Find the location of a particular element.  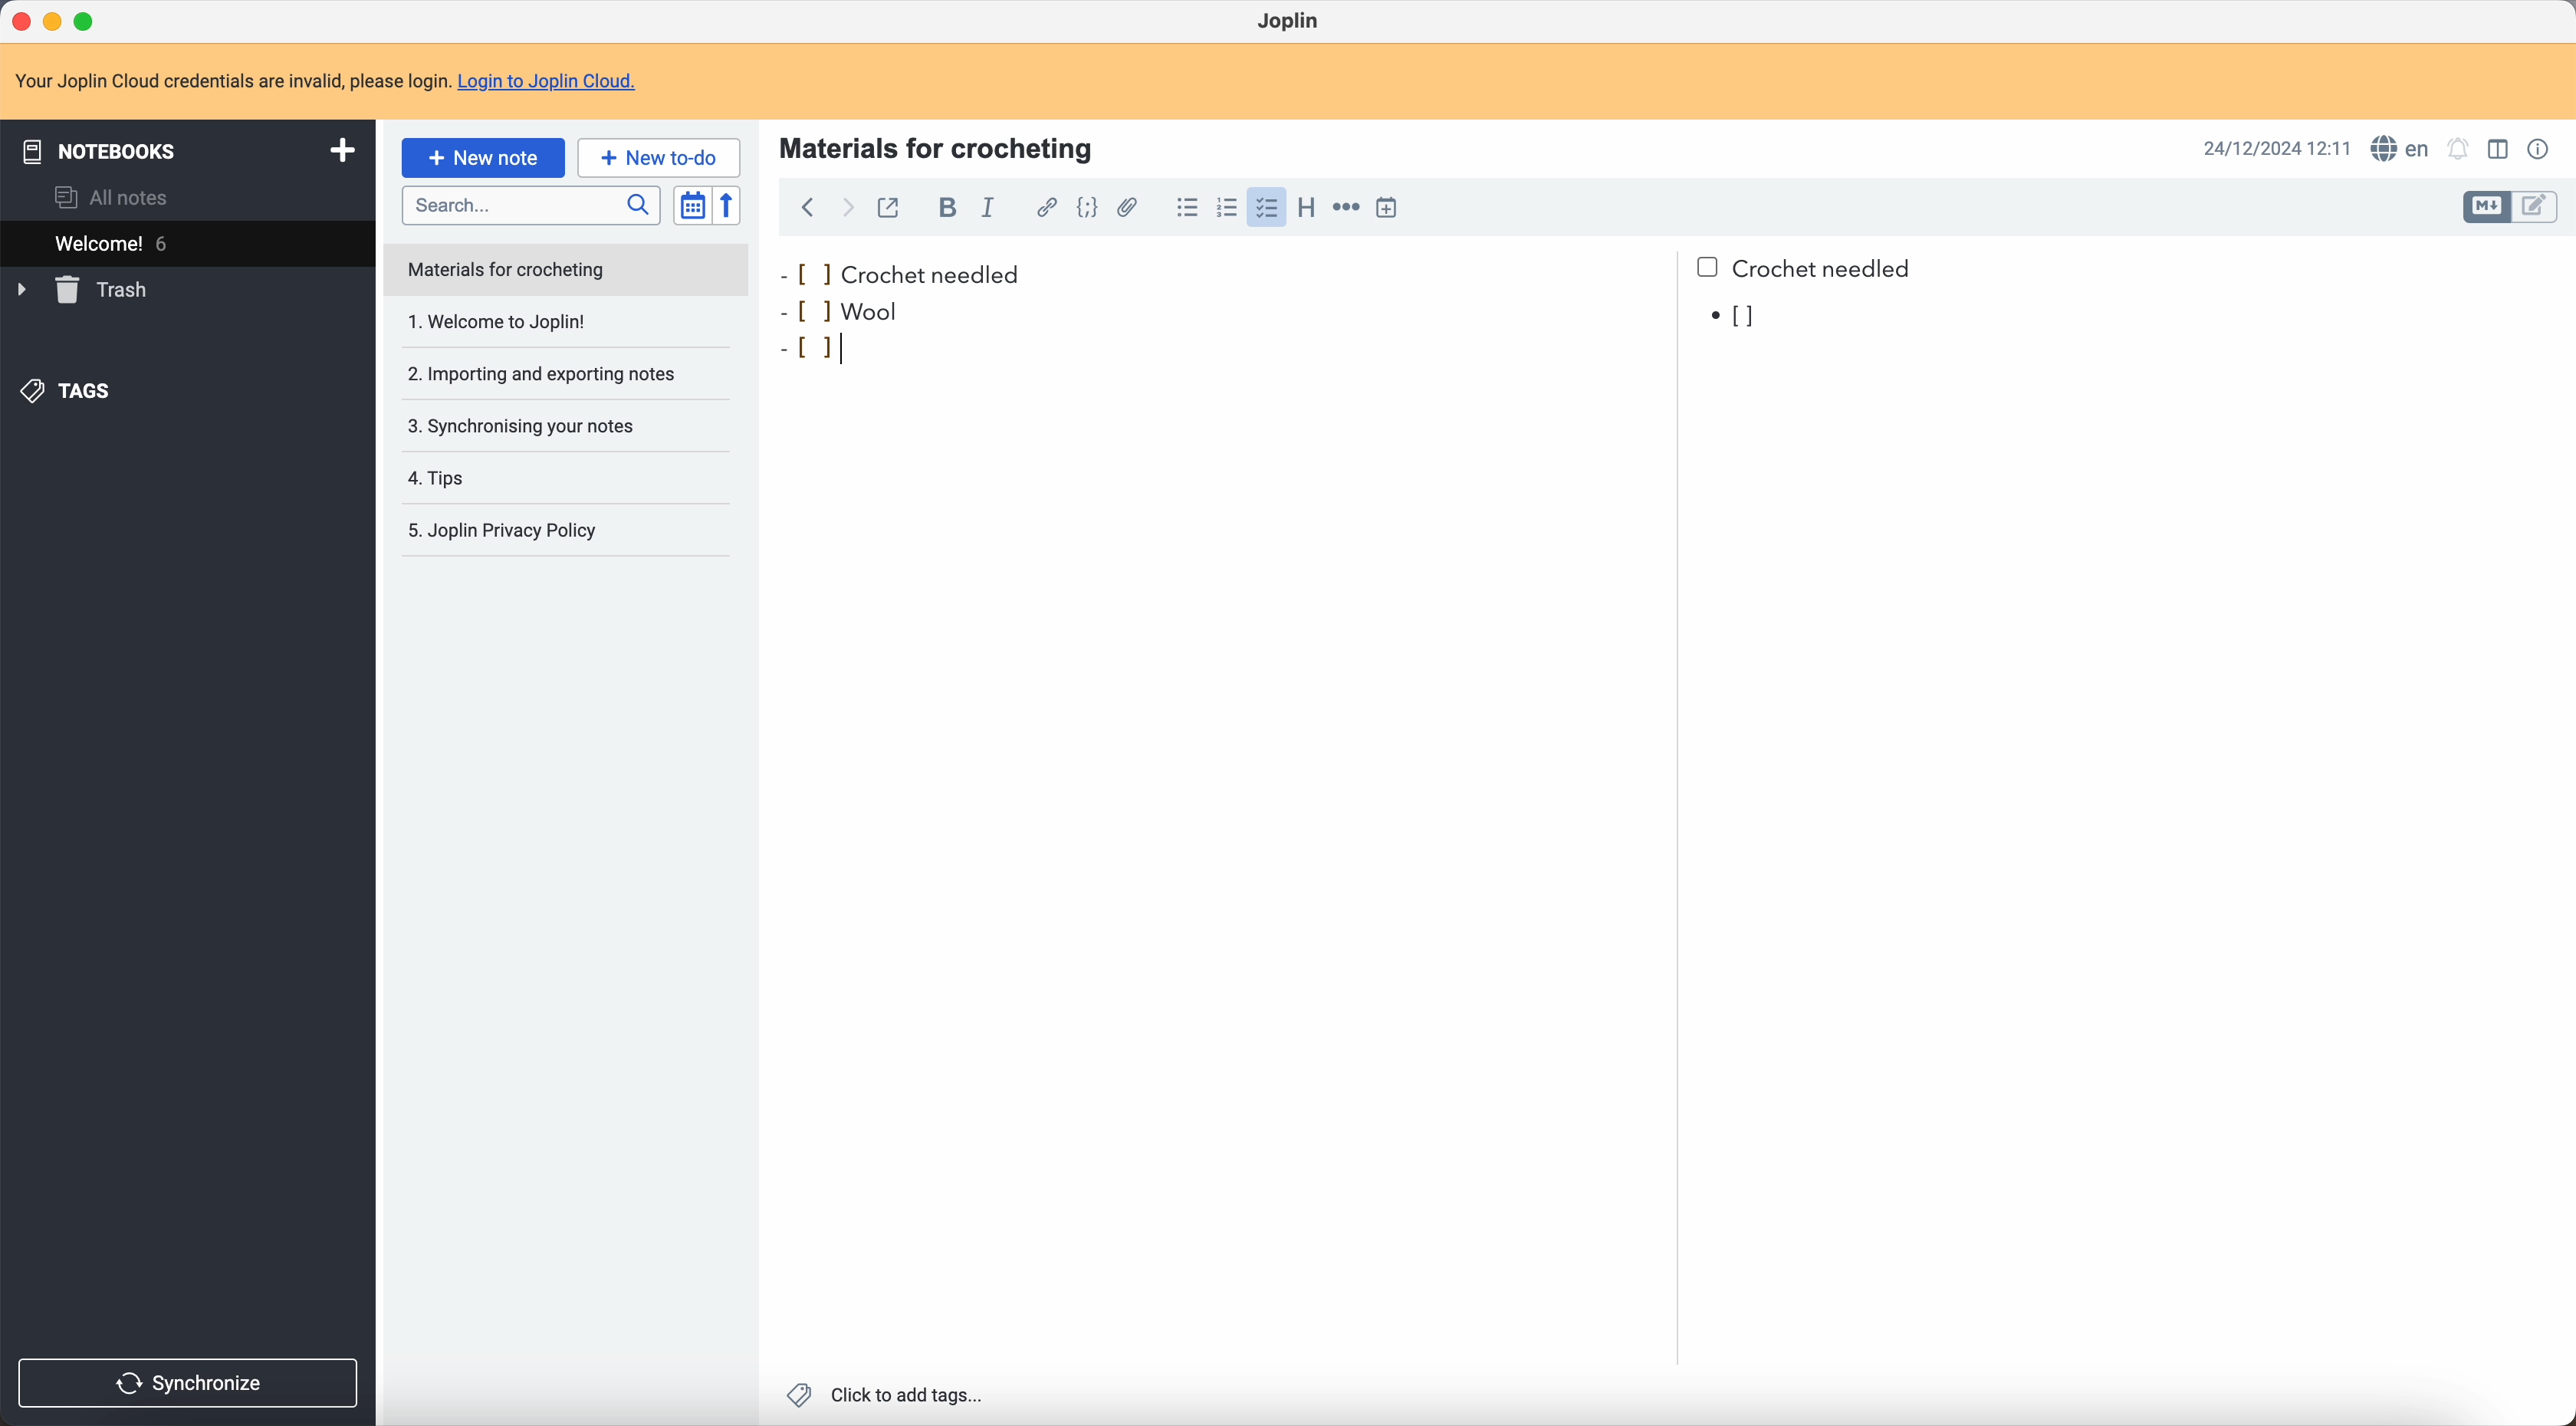

heading is located at coordinates (1304, 207).